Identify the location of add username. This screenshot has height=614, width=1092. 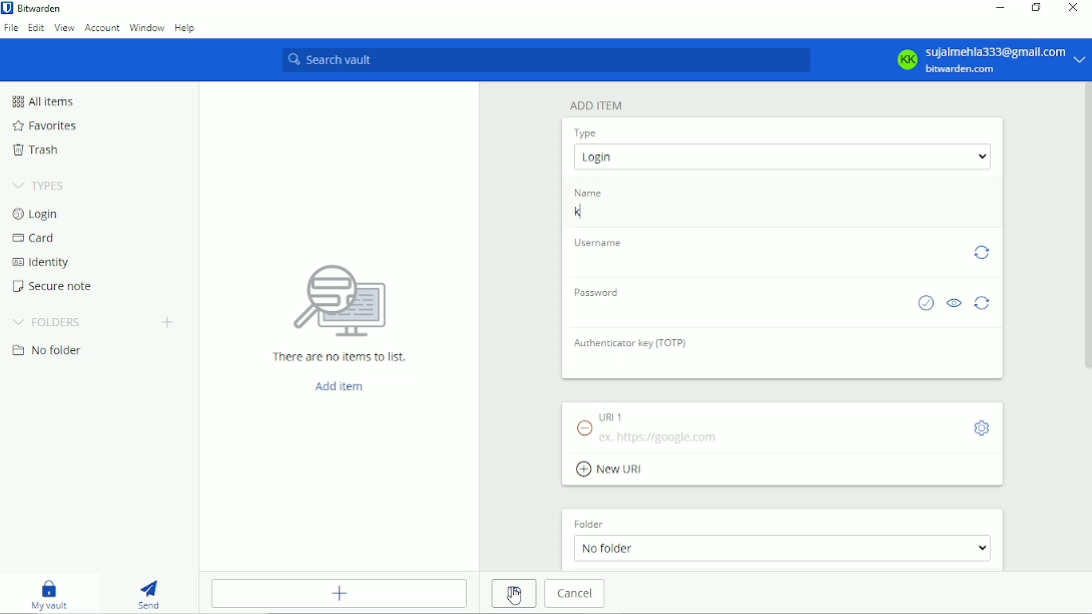
(764, 261).